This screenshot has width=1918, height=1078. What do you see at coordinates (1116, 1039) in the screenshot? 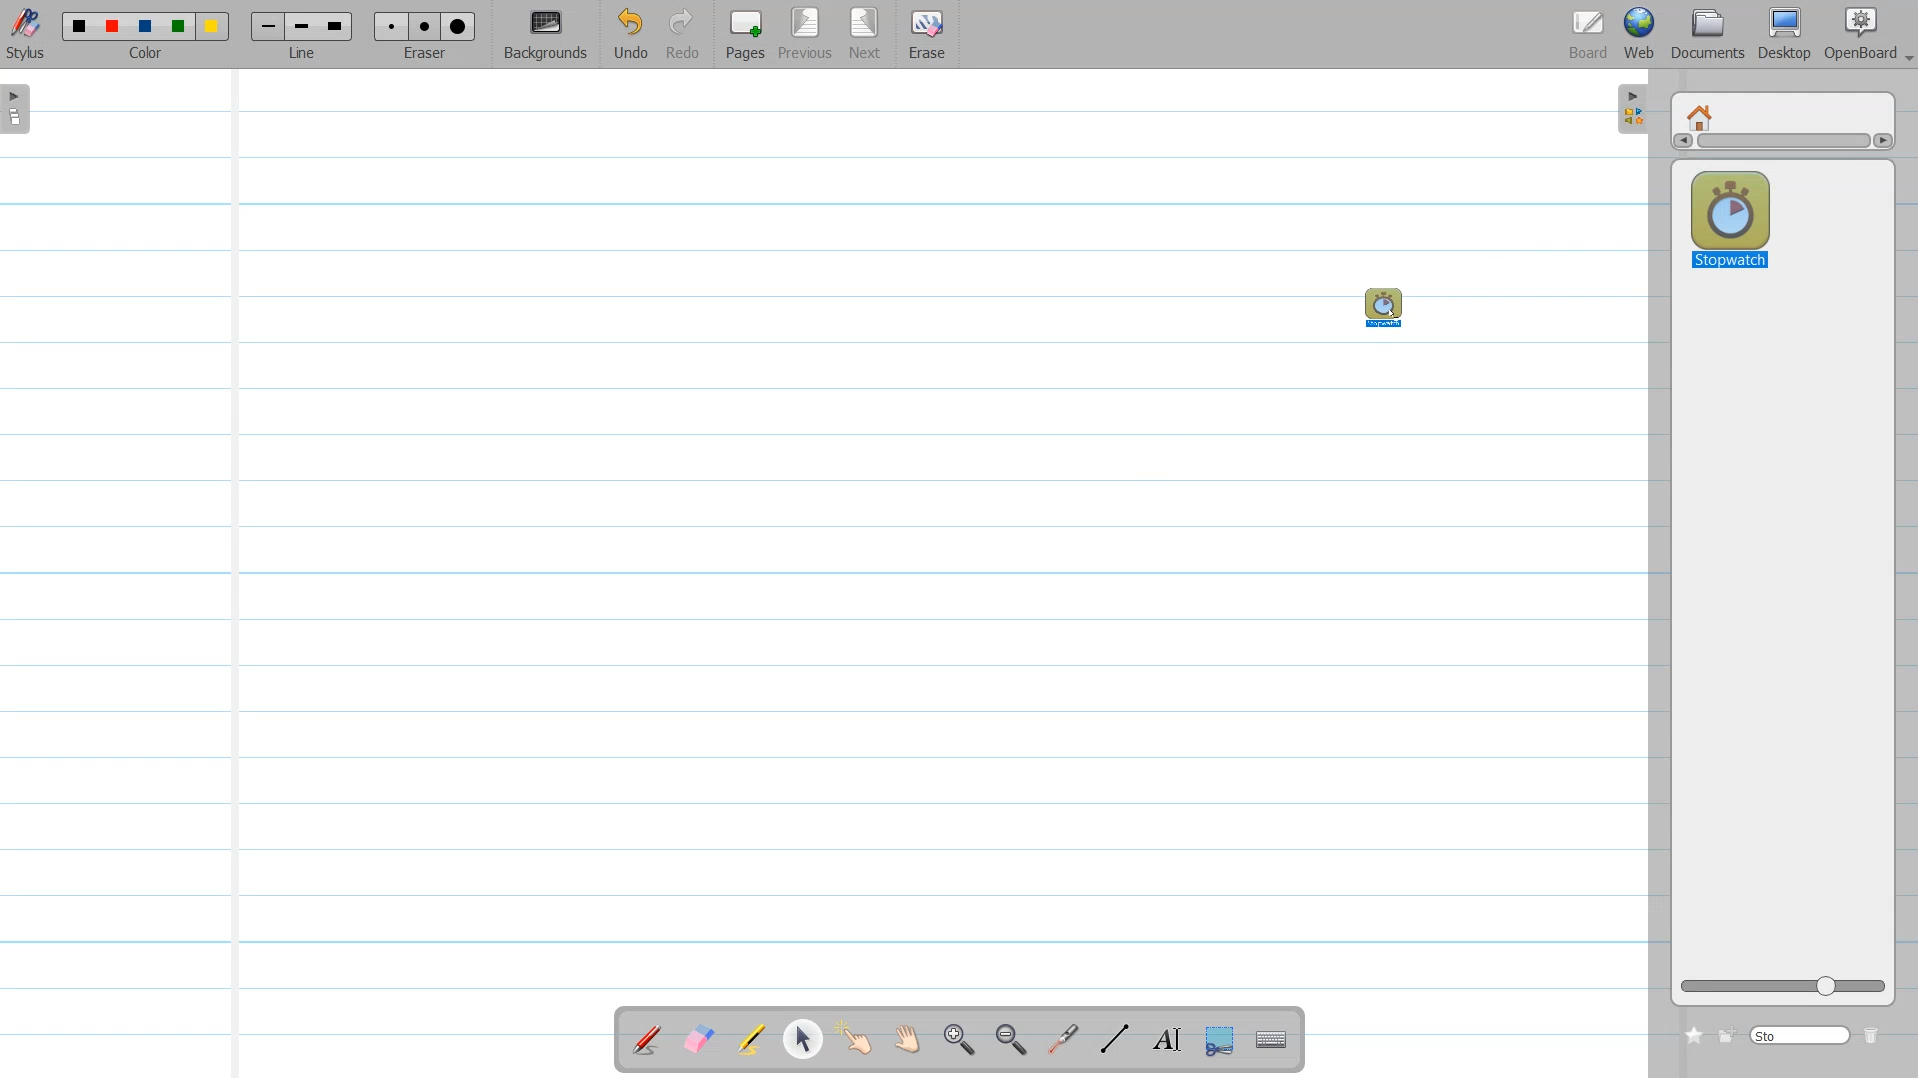
I see `Draw Line` at bounding box center [1116, 1039].